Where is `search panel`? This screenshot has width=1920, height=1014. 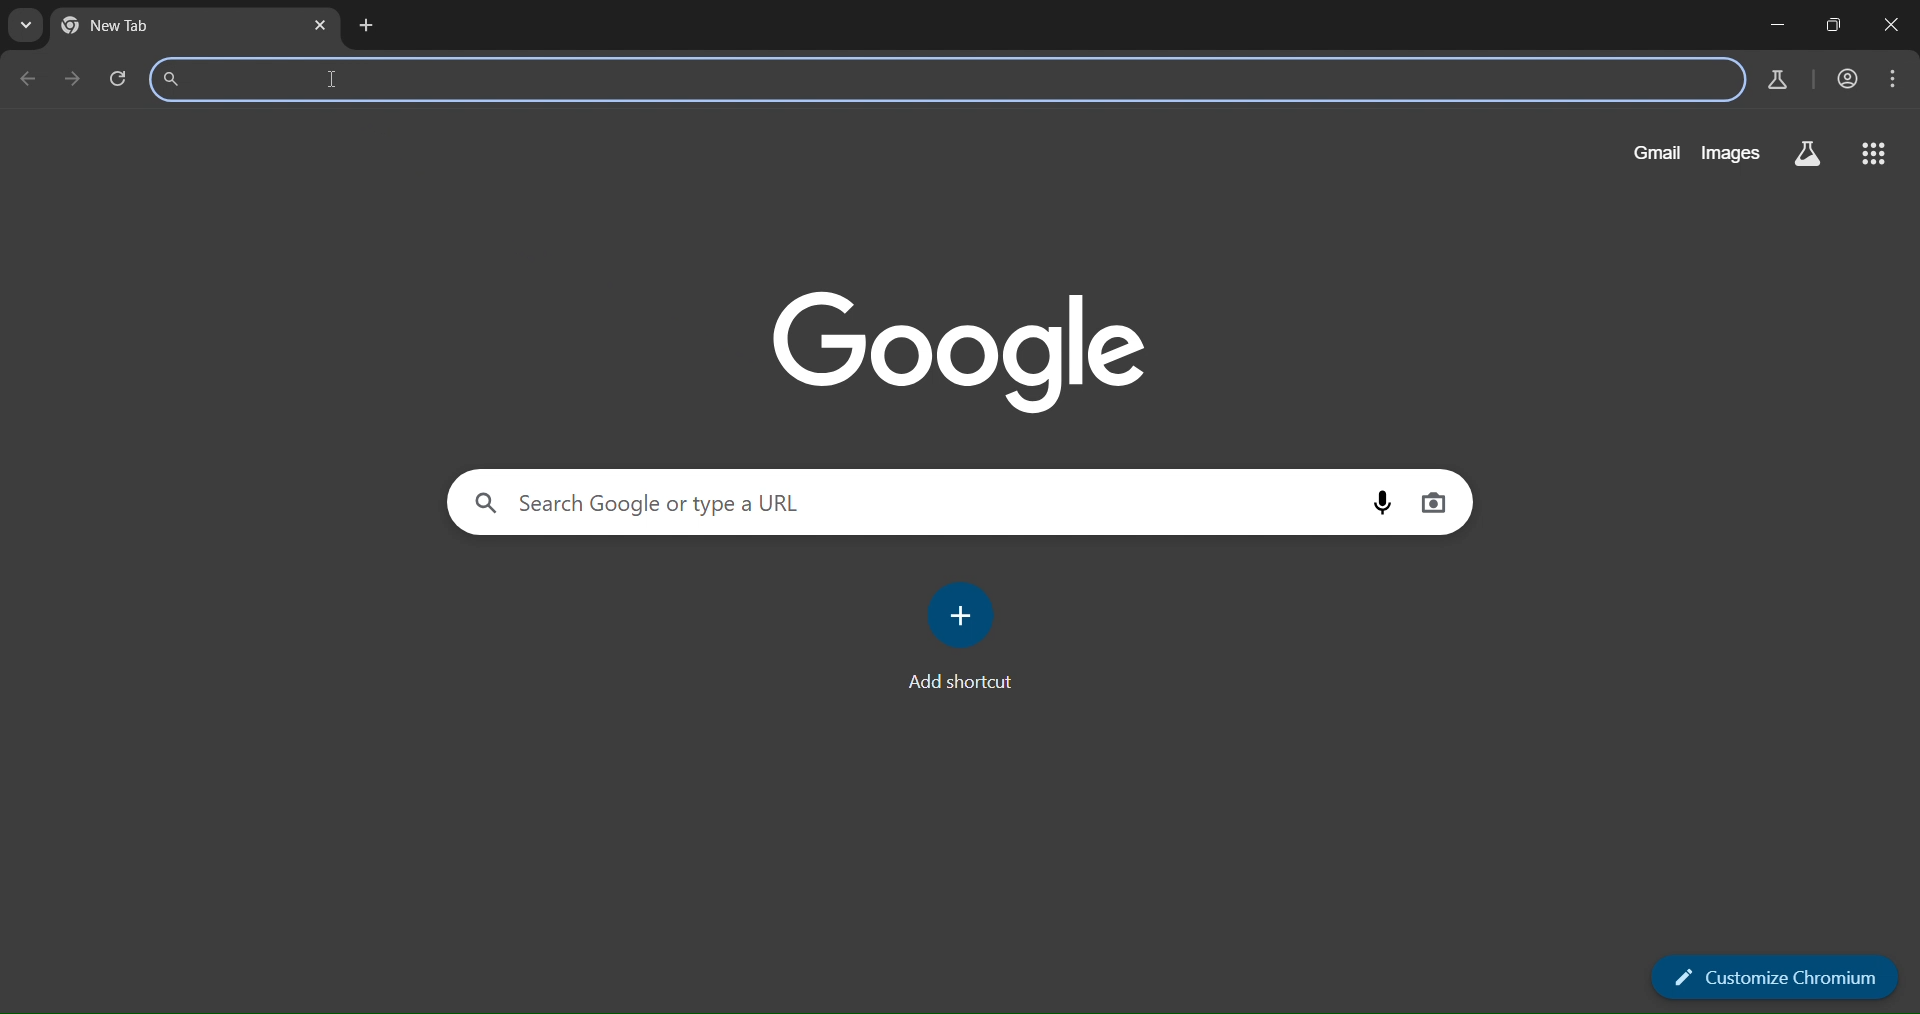 search panel is located at coordinates (636, 503).